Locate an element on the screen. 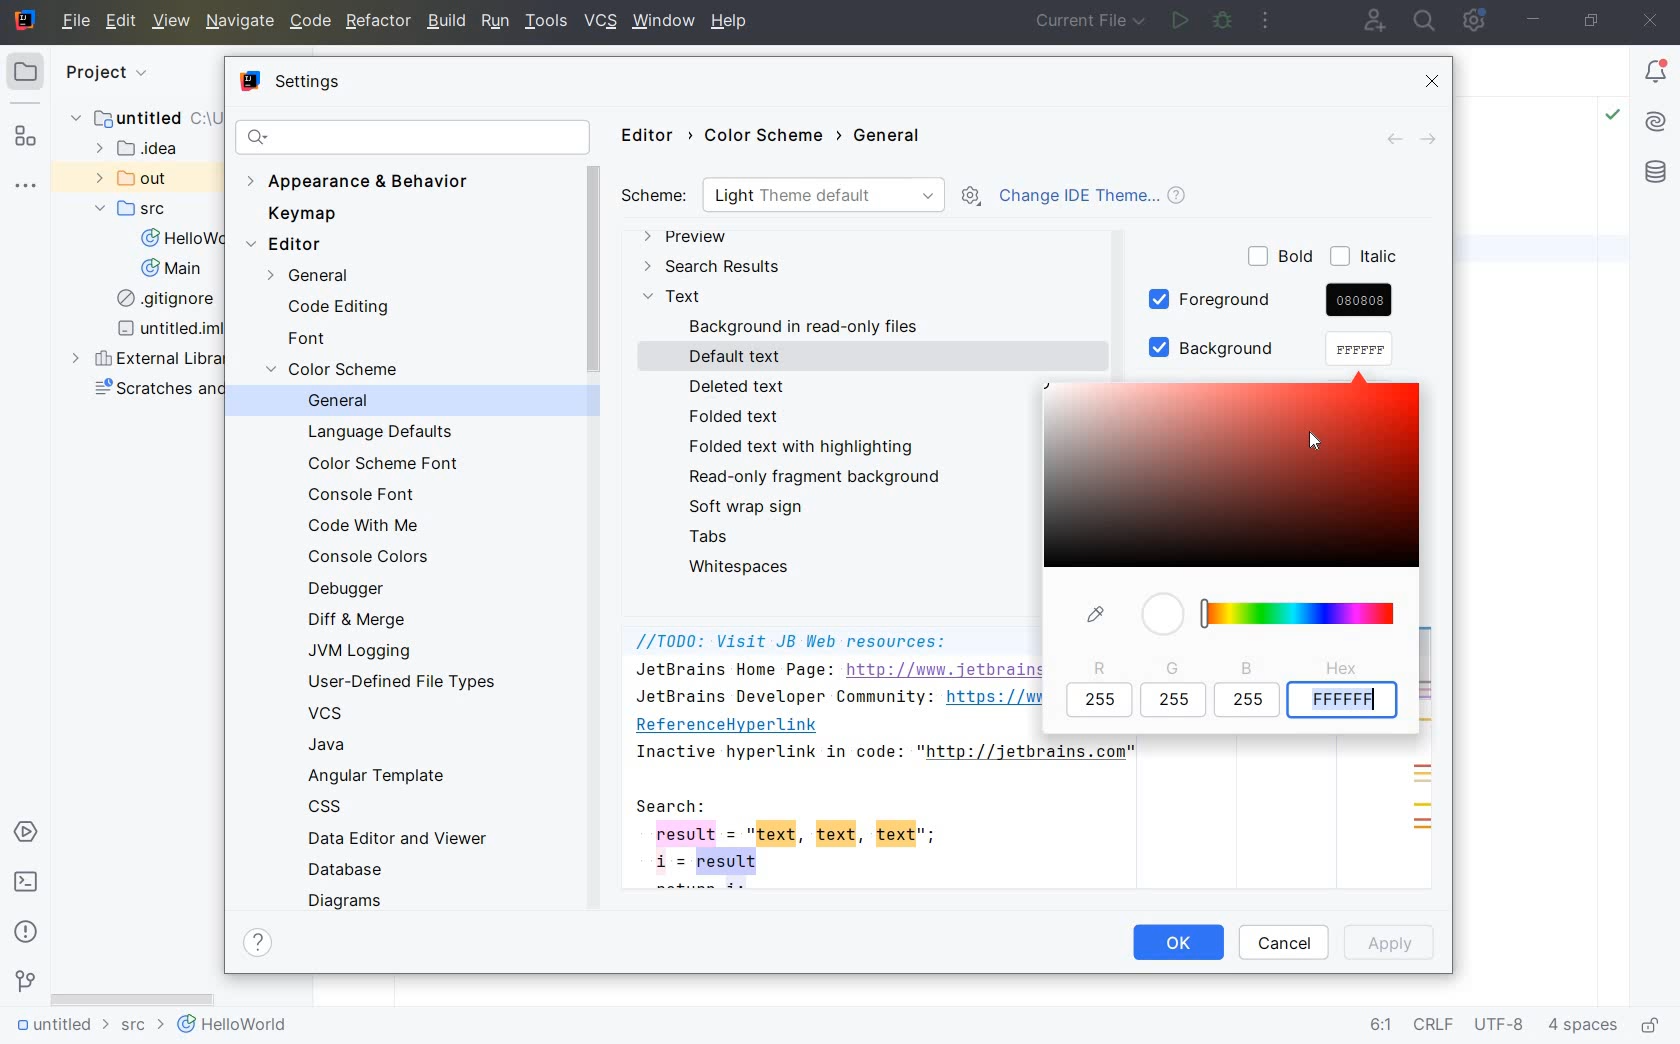 This screenshot has height=1044, width=1680. line separator is located at coordinates (1432, 1027).